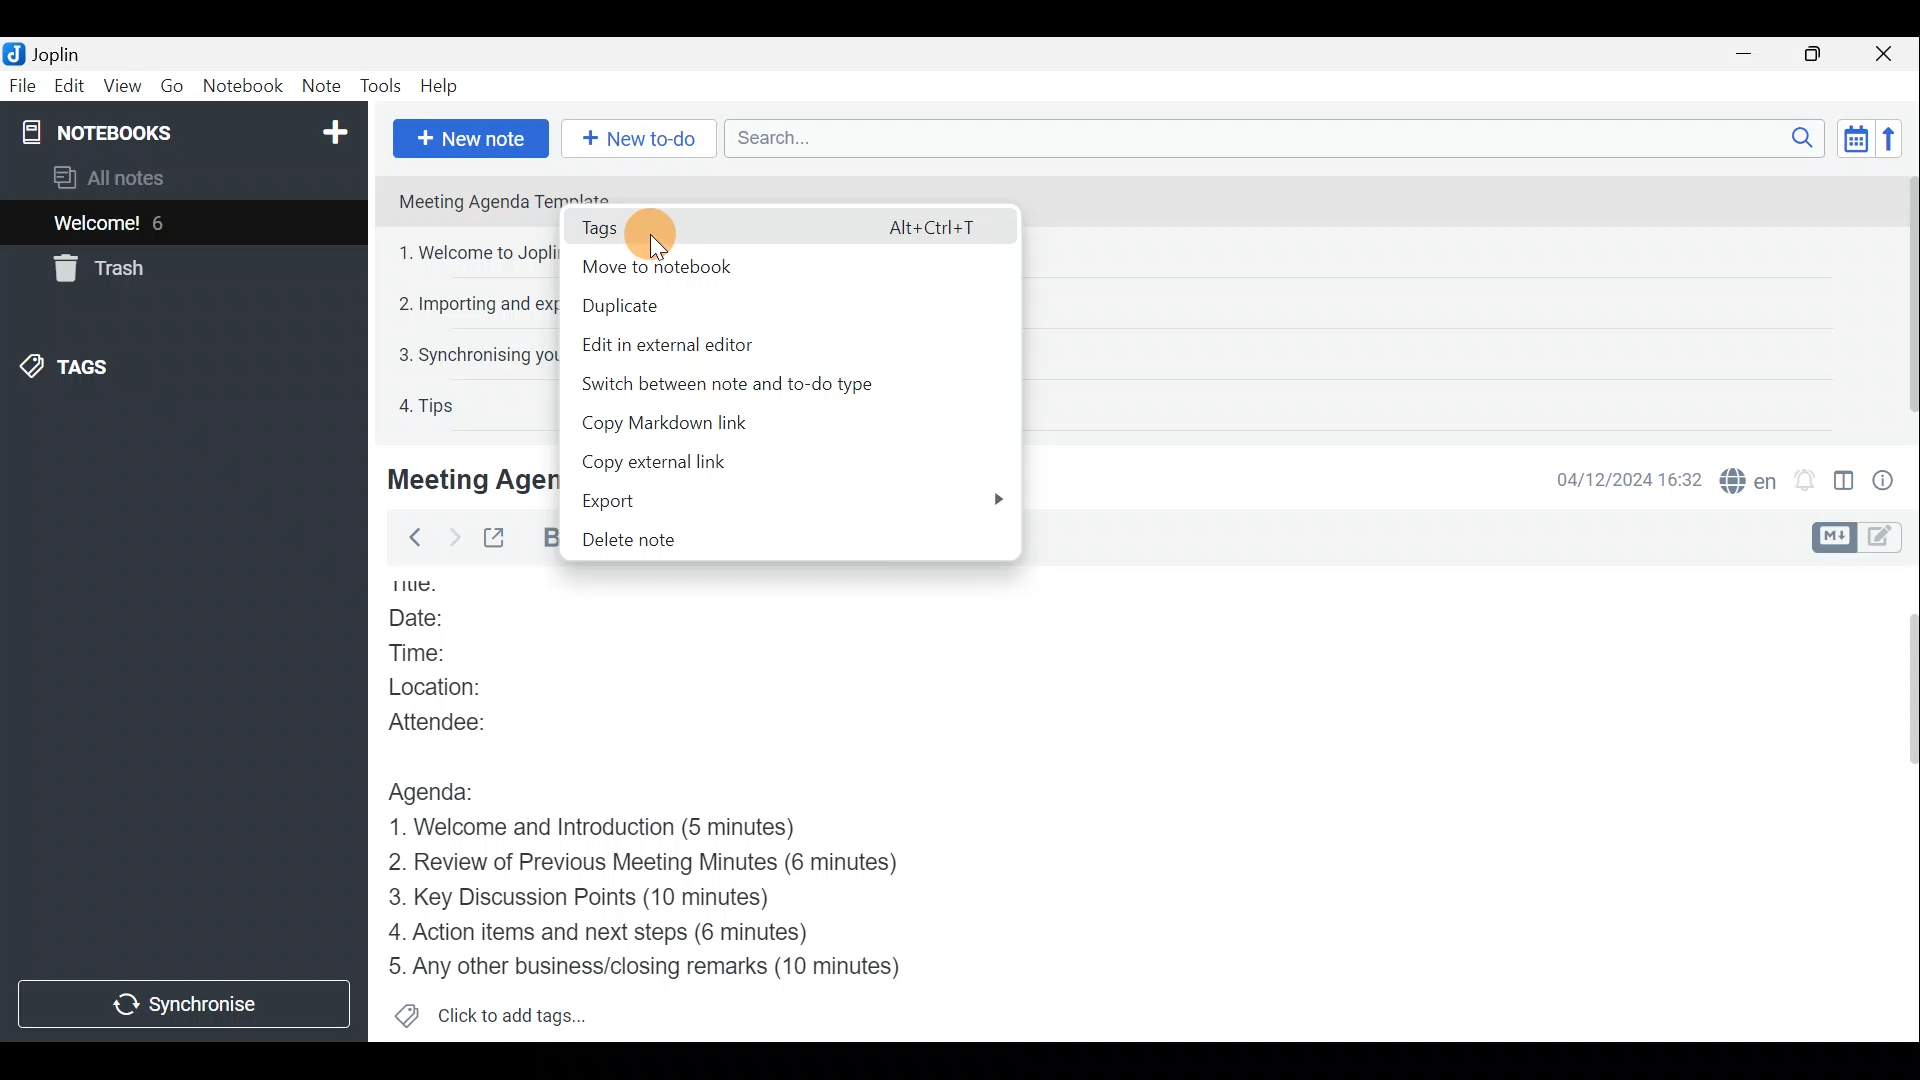  I want to click on Time:, so click(428, 653).